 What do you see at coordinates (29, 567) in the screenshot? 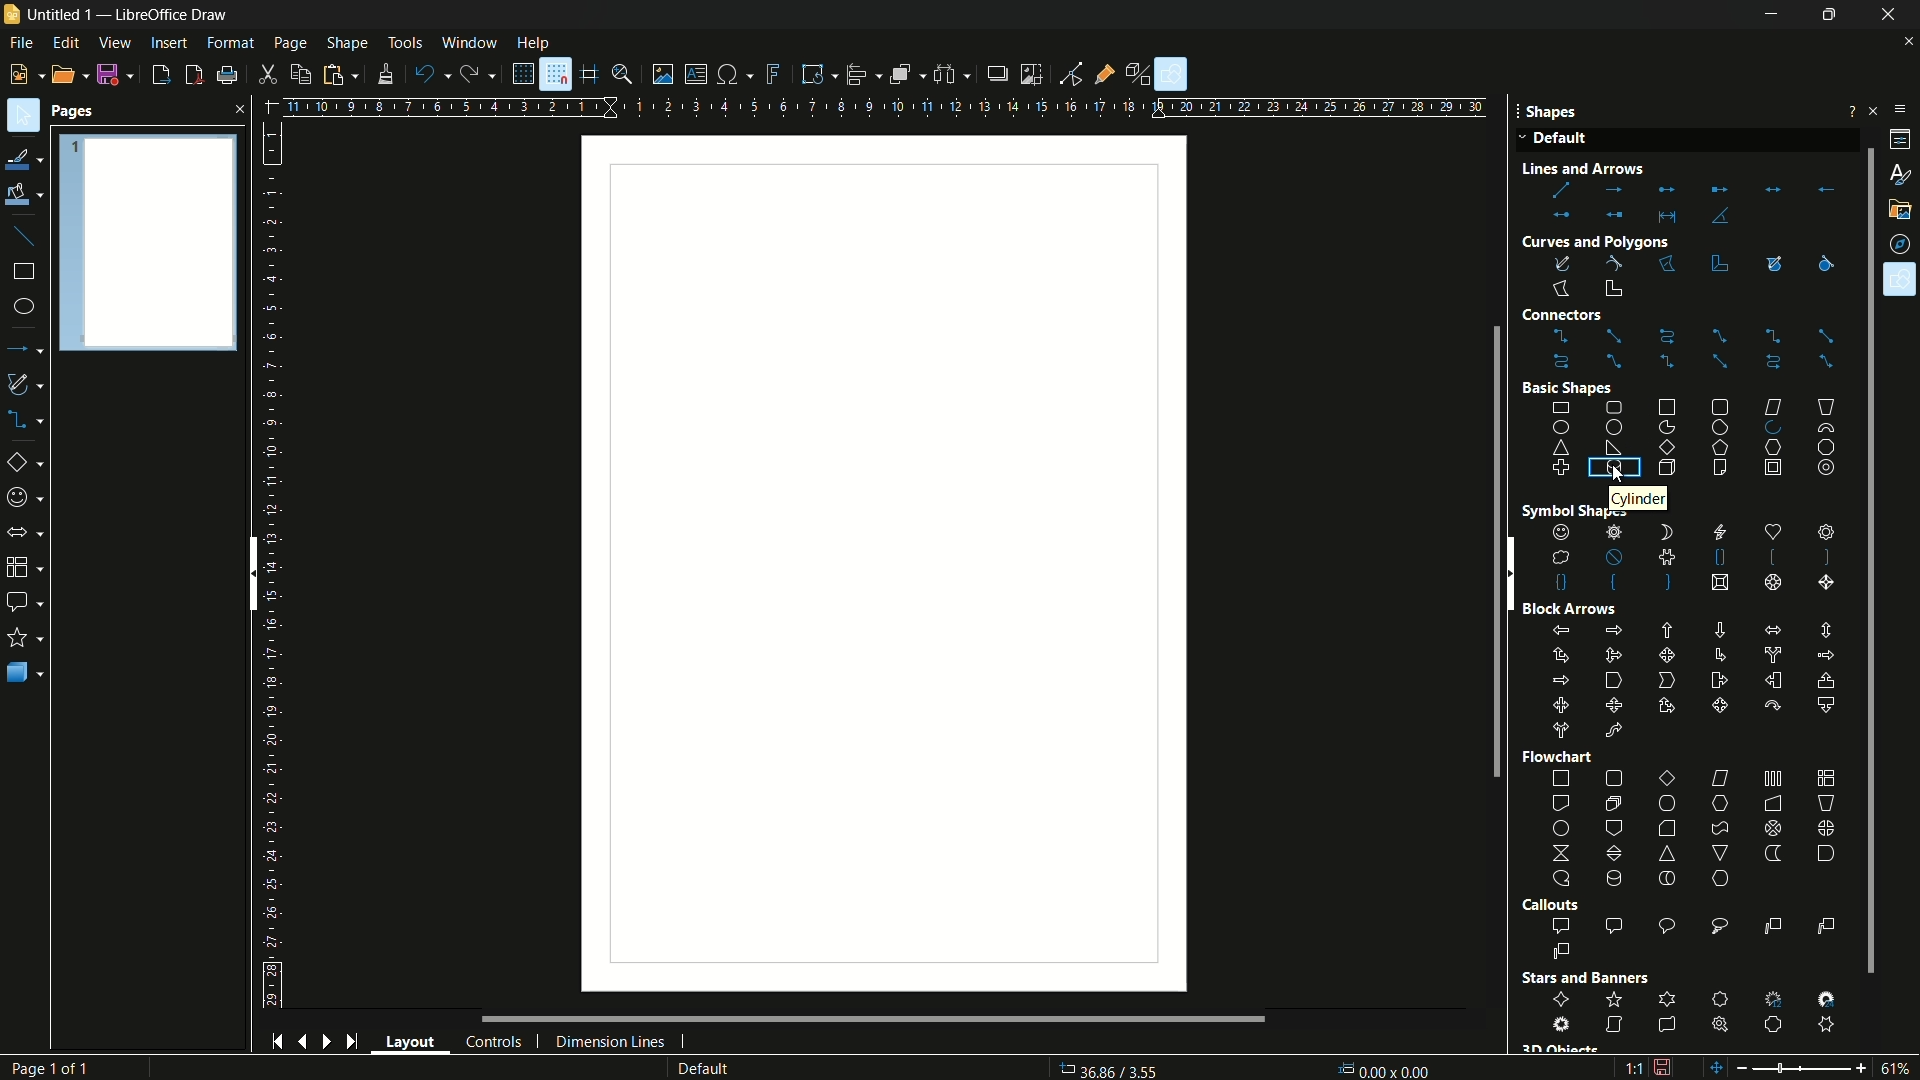
I see `flow chart` at bounding box center [29, 567].